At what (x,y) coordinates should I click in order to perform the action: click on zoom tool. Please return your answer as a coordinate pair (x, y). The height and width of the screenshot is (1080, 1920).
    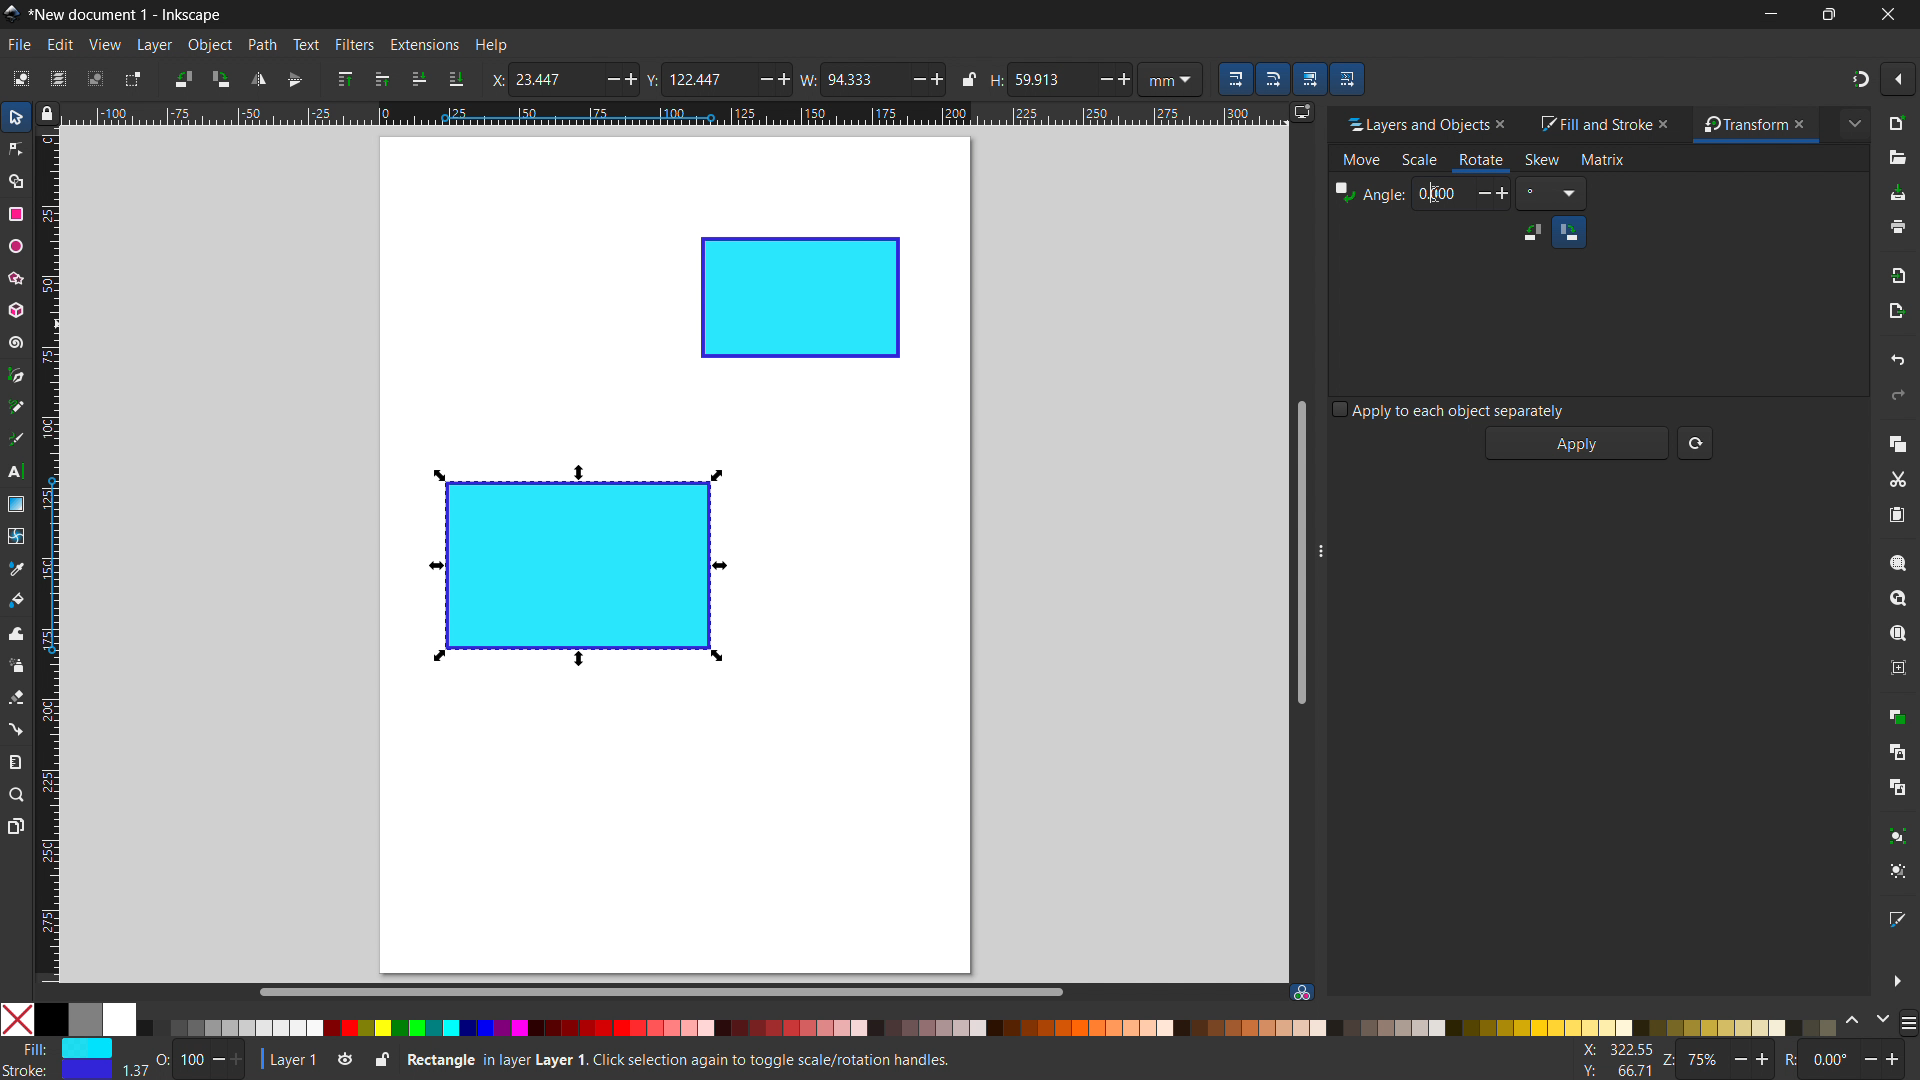
    Looking at the image, I should click on (17, 793).